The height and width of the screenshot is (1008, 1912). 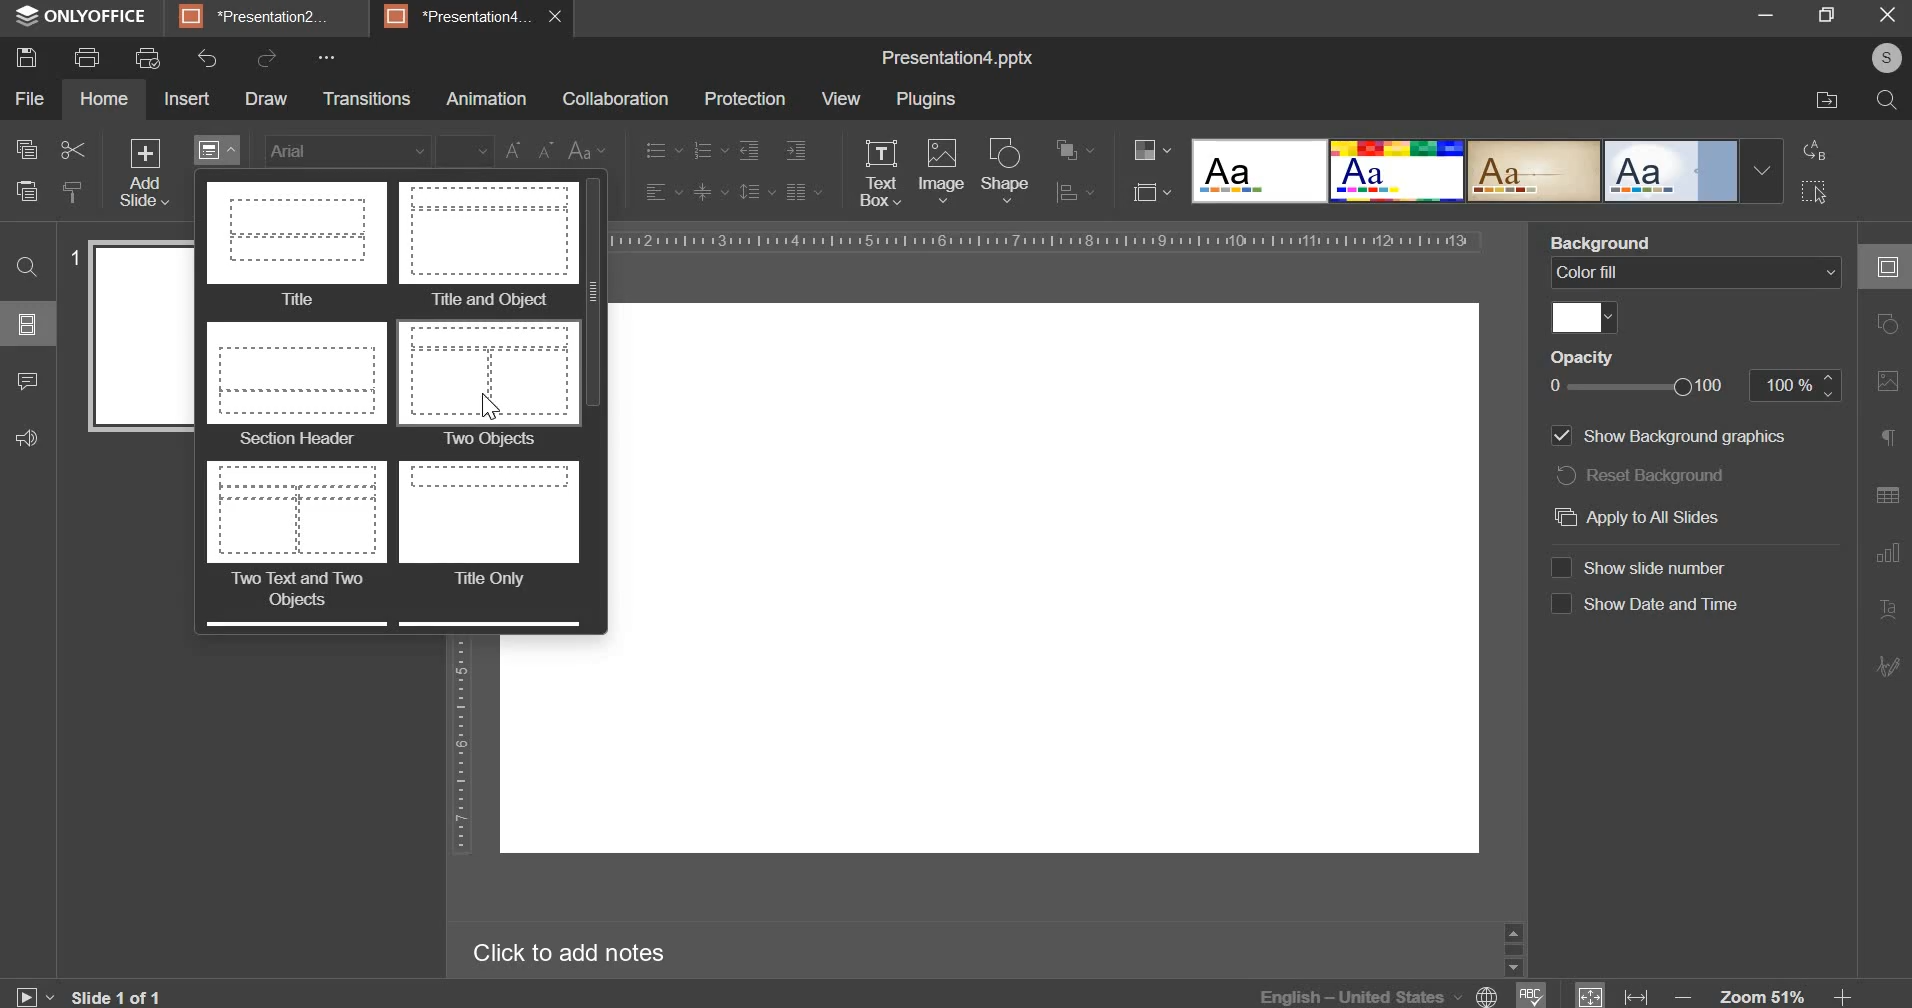 I want to click on background, so click(x=1605, y=243).